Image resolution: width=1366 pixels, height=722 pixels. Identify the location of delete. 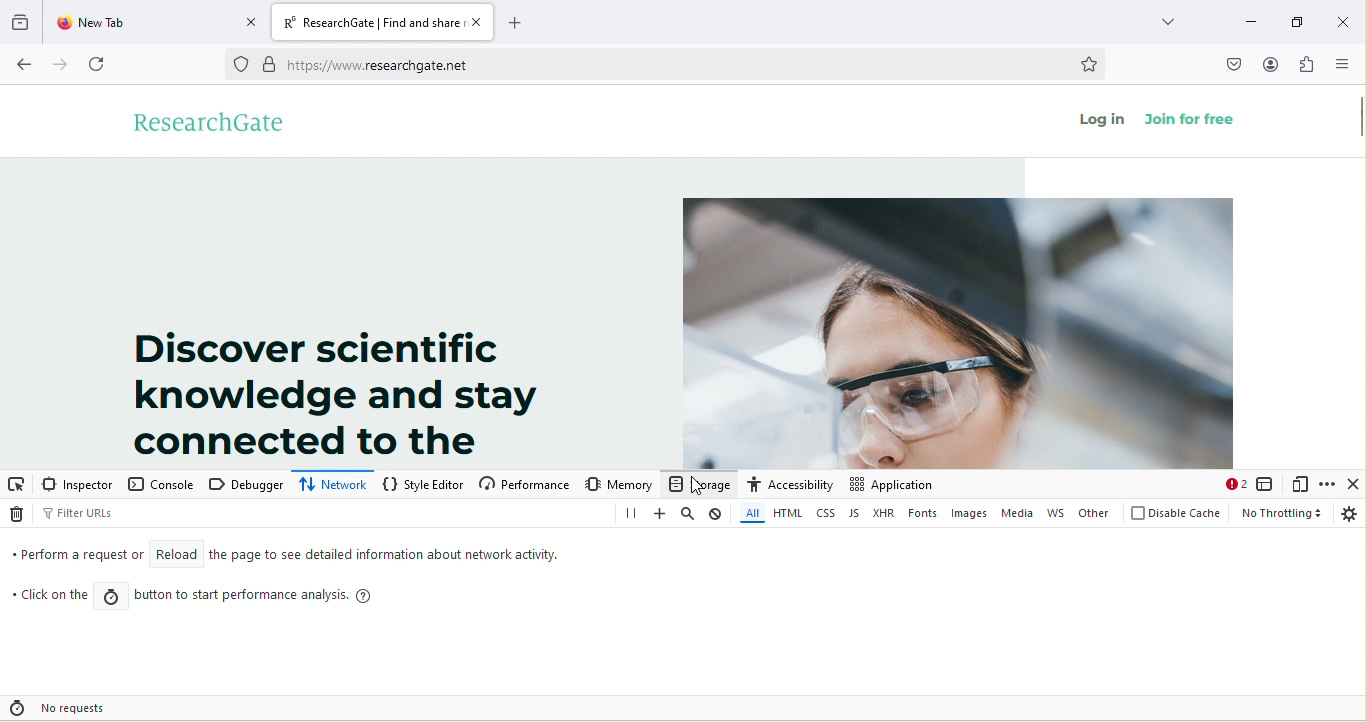
(17, 514).